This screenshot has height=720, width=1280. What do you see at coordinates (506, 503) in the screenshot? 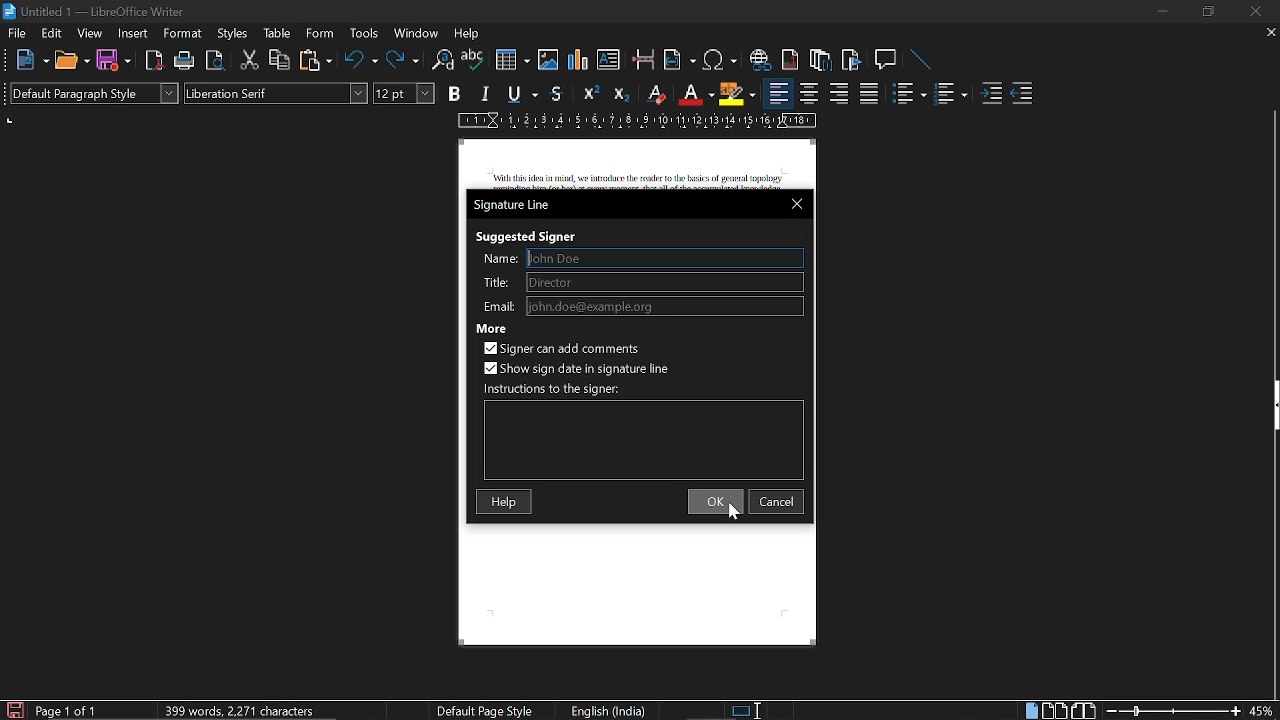
I see `help` at bounding box center [506, 503].